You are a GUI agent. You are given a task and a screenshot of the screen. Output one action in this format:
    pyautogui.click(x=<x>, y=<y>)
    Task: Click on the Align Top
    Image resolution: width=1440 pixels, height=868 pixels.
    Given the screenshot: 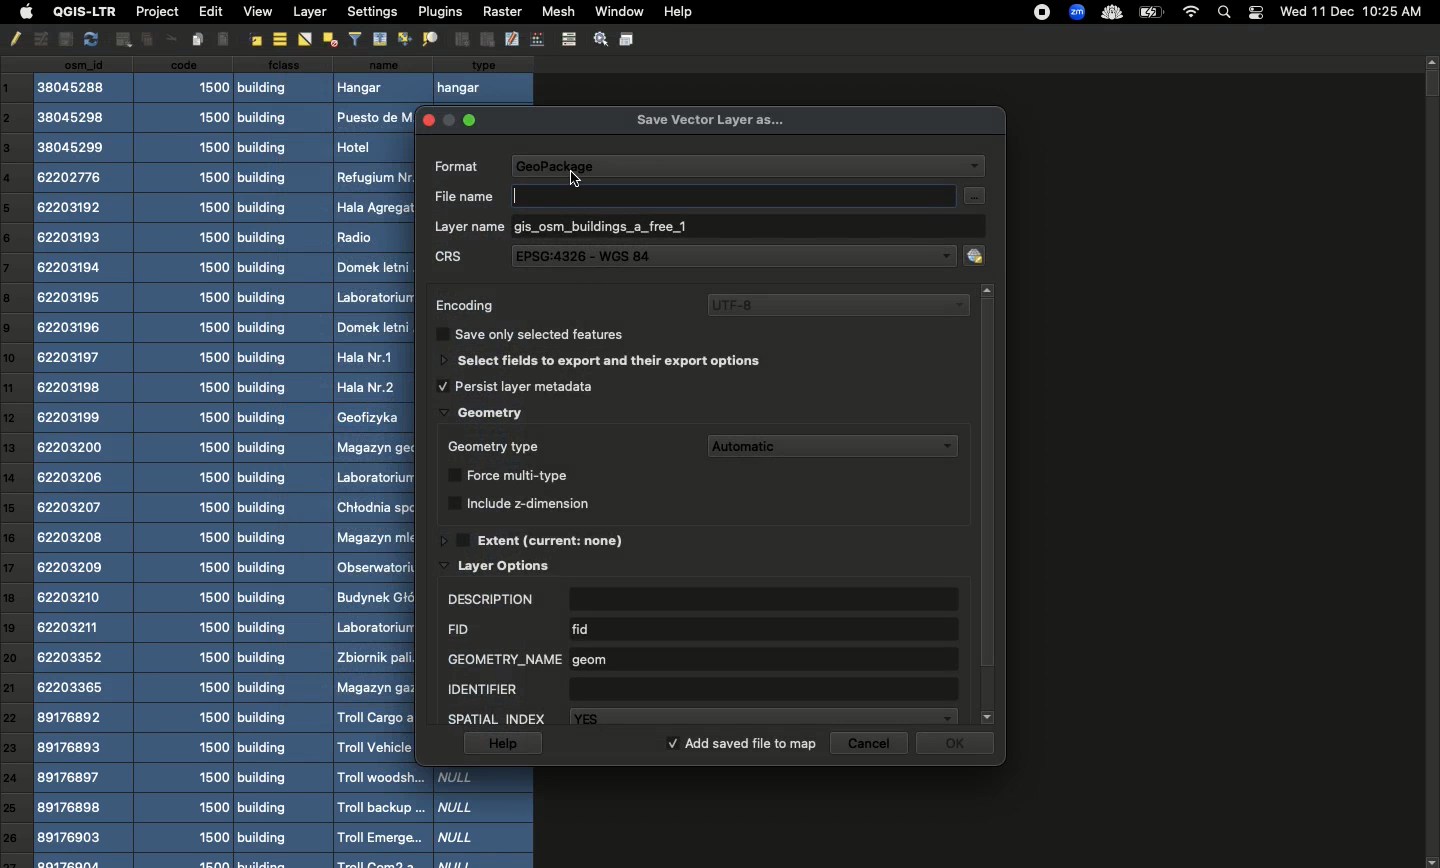 What is the action you would take?
    pyautogui.click(x=380, y=38)
    